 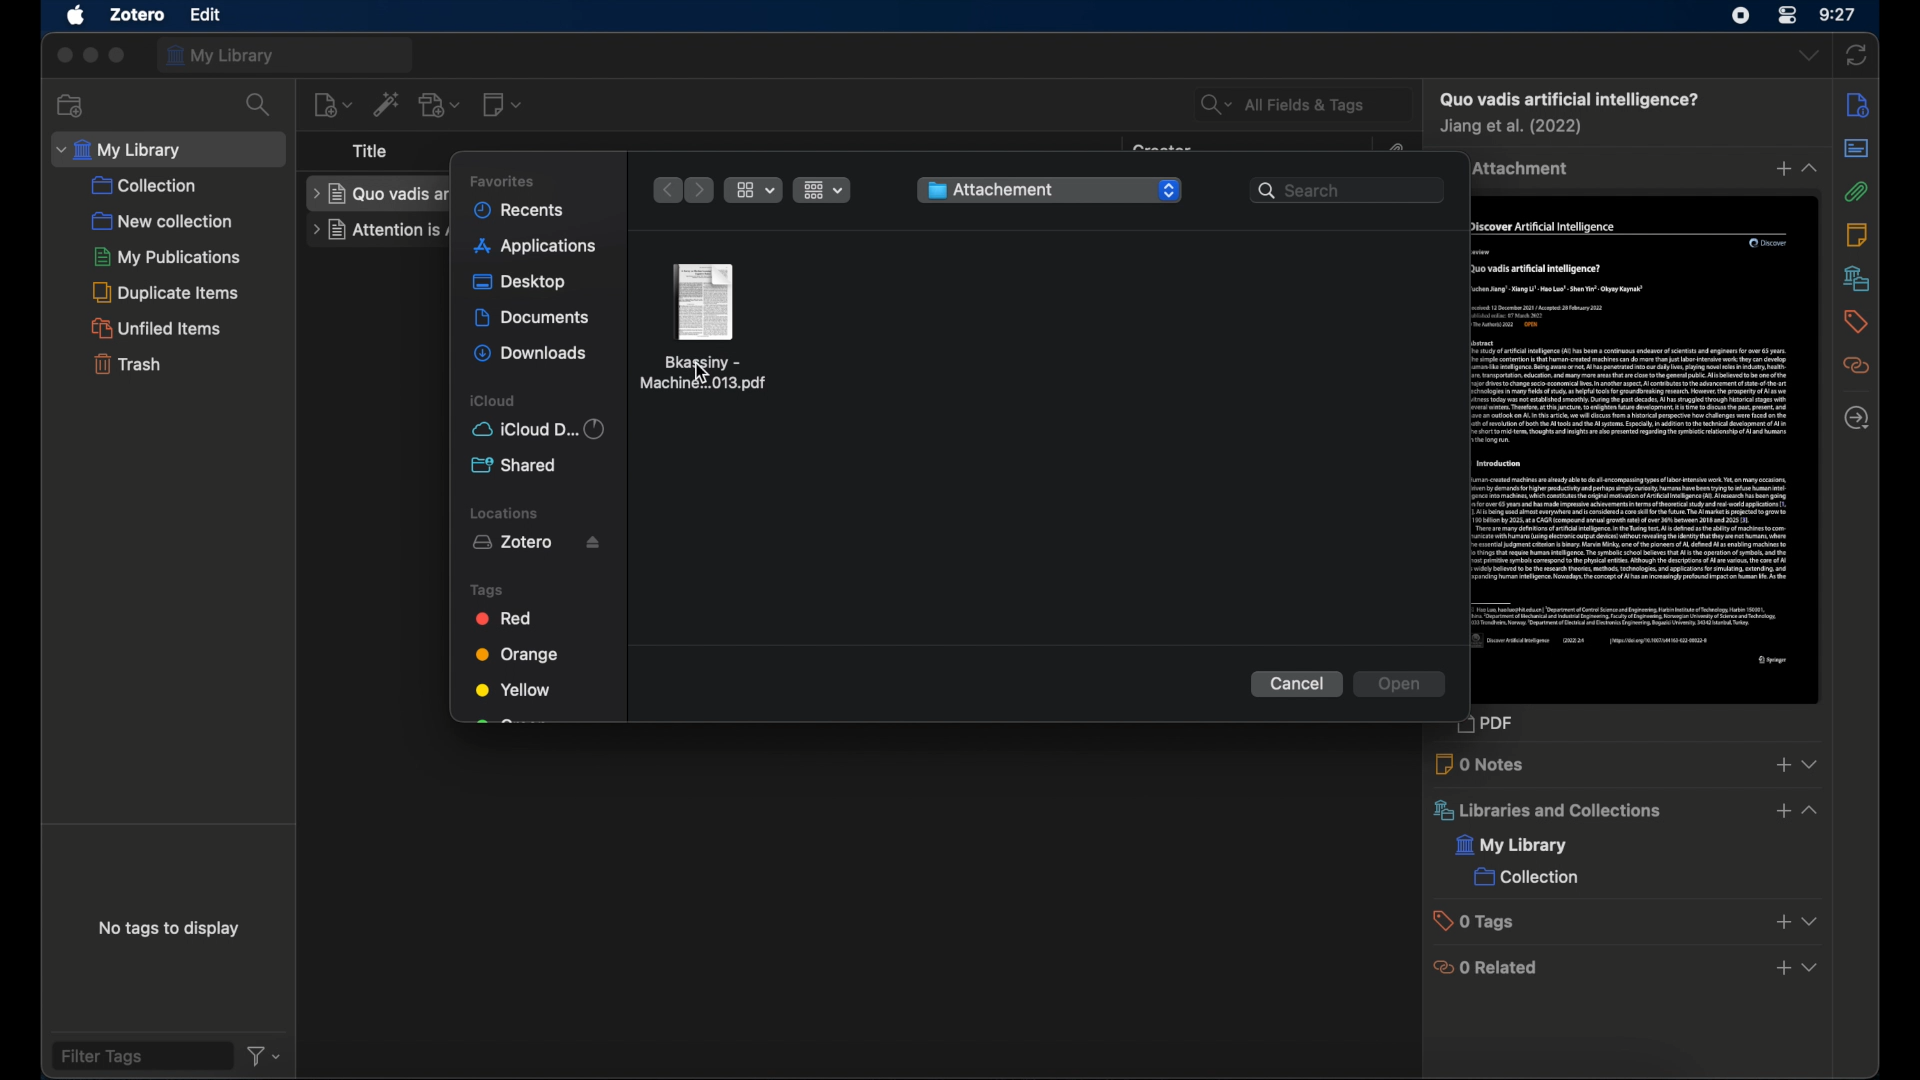 What do you see at coordinates (665, 190) in the screenshot?
I see `previous` at bounding box center [665, 190].